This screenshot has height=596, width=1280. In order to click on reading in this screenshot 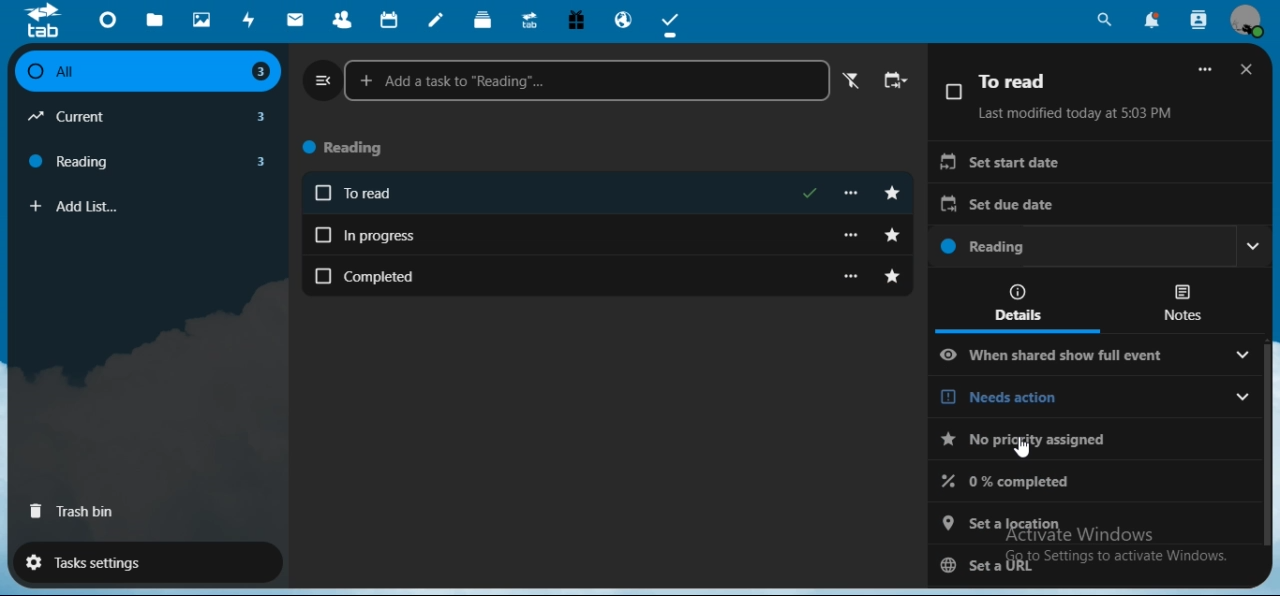, I will do `click(1080, 247)`.